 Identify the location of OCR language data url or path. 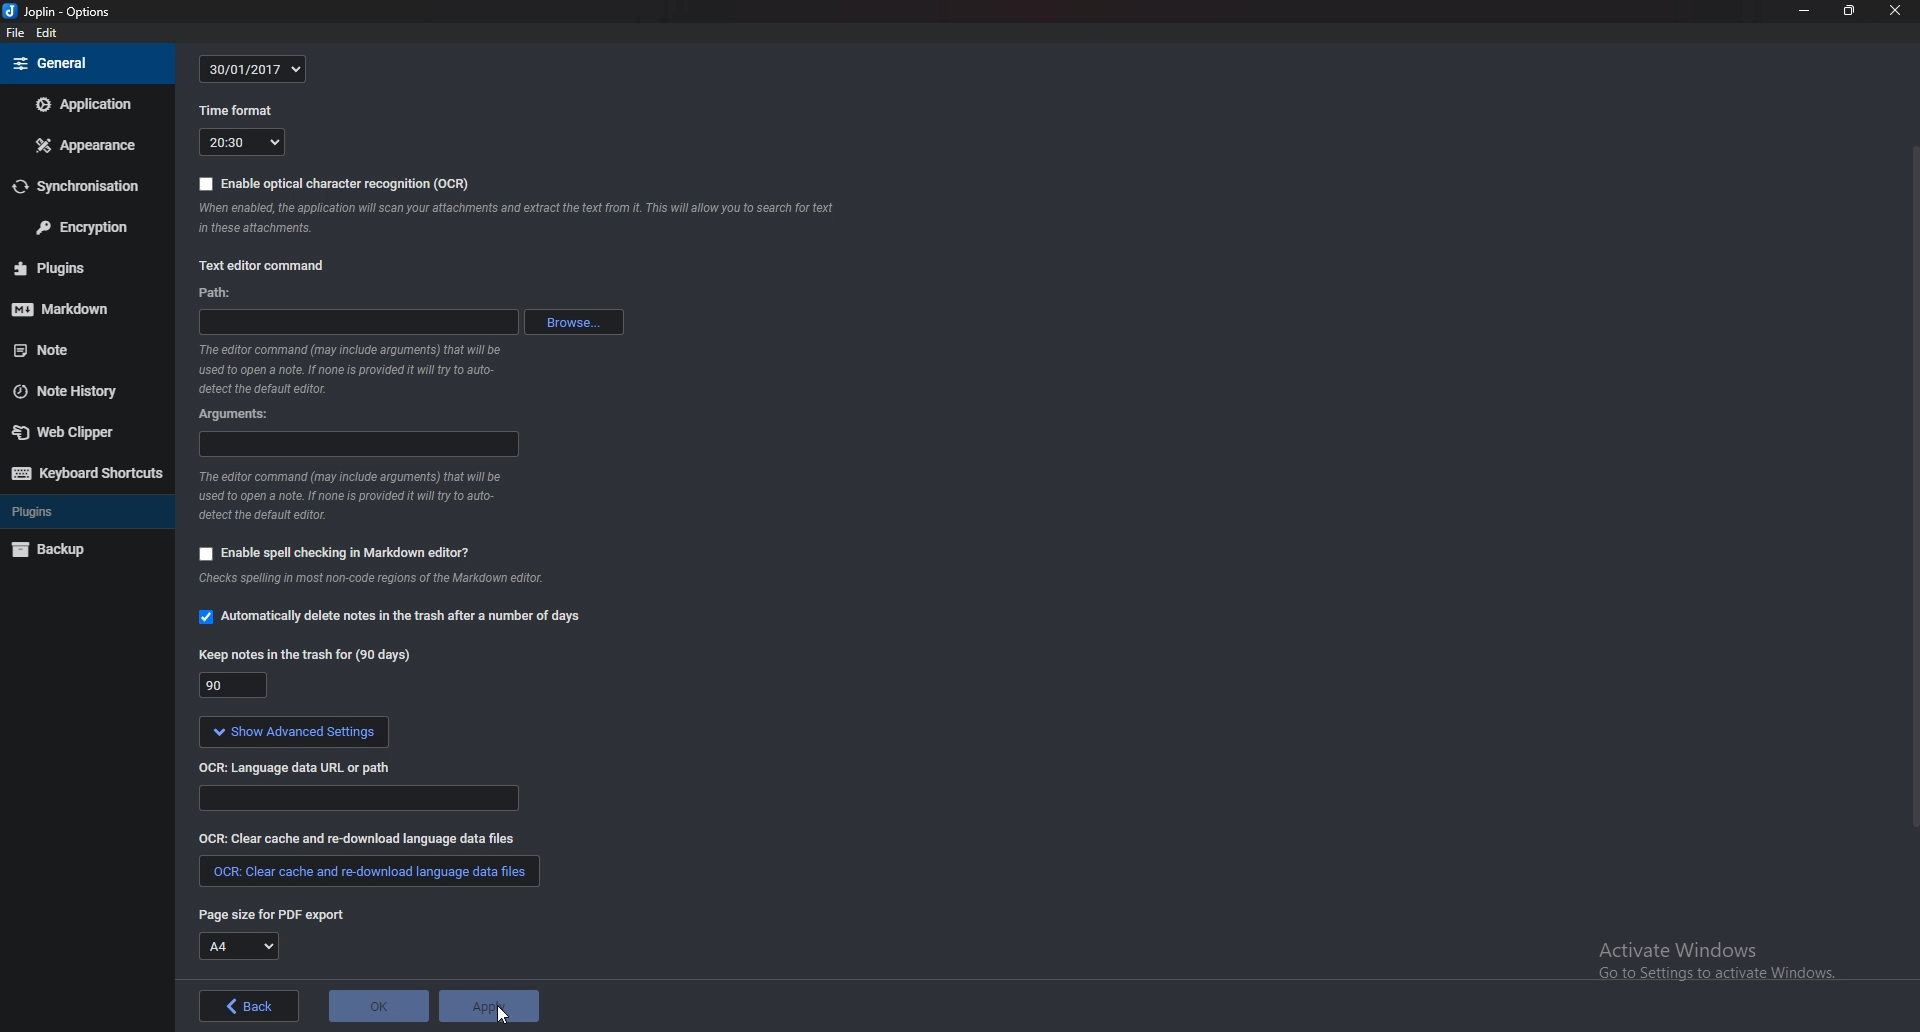
(307, 768).